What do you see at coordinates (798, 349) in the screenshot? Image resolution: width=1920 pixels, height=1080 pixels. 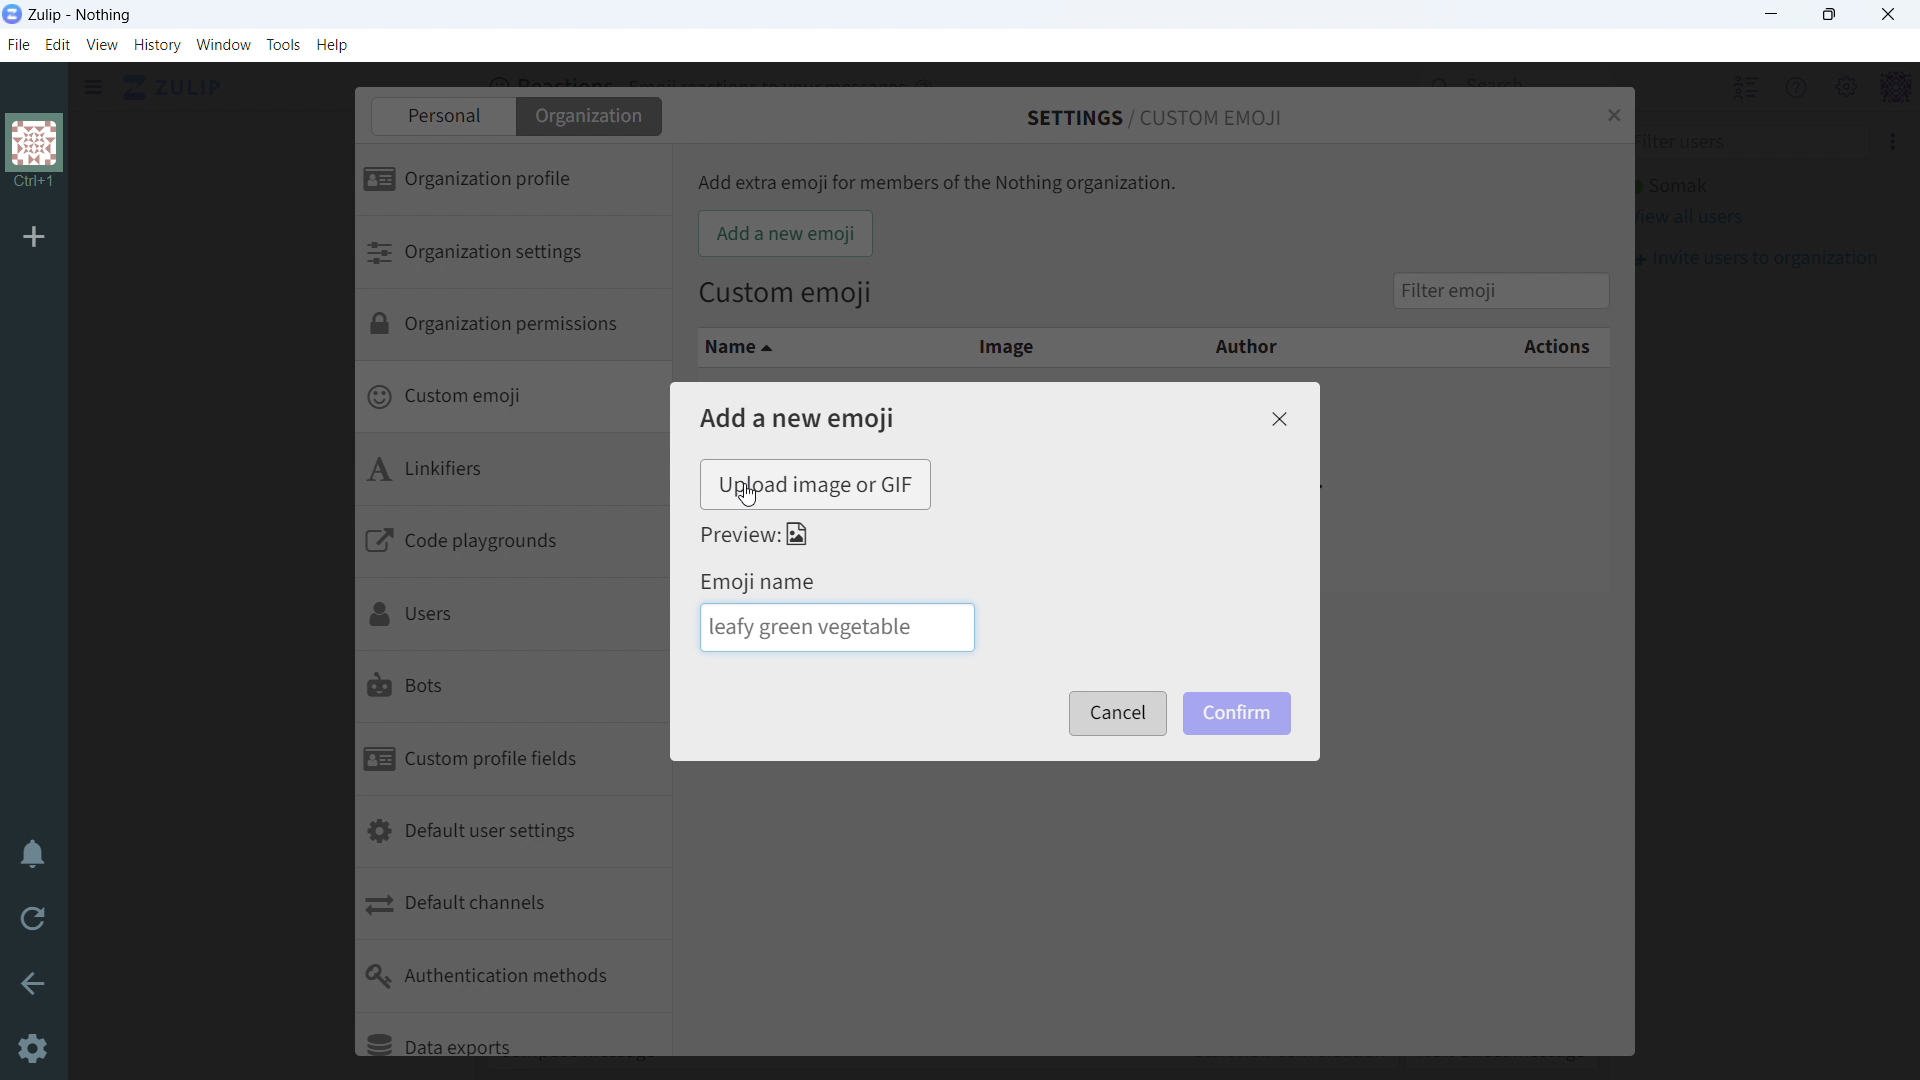 I see `name` at bounding box center [798, 349].